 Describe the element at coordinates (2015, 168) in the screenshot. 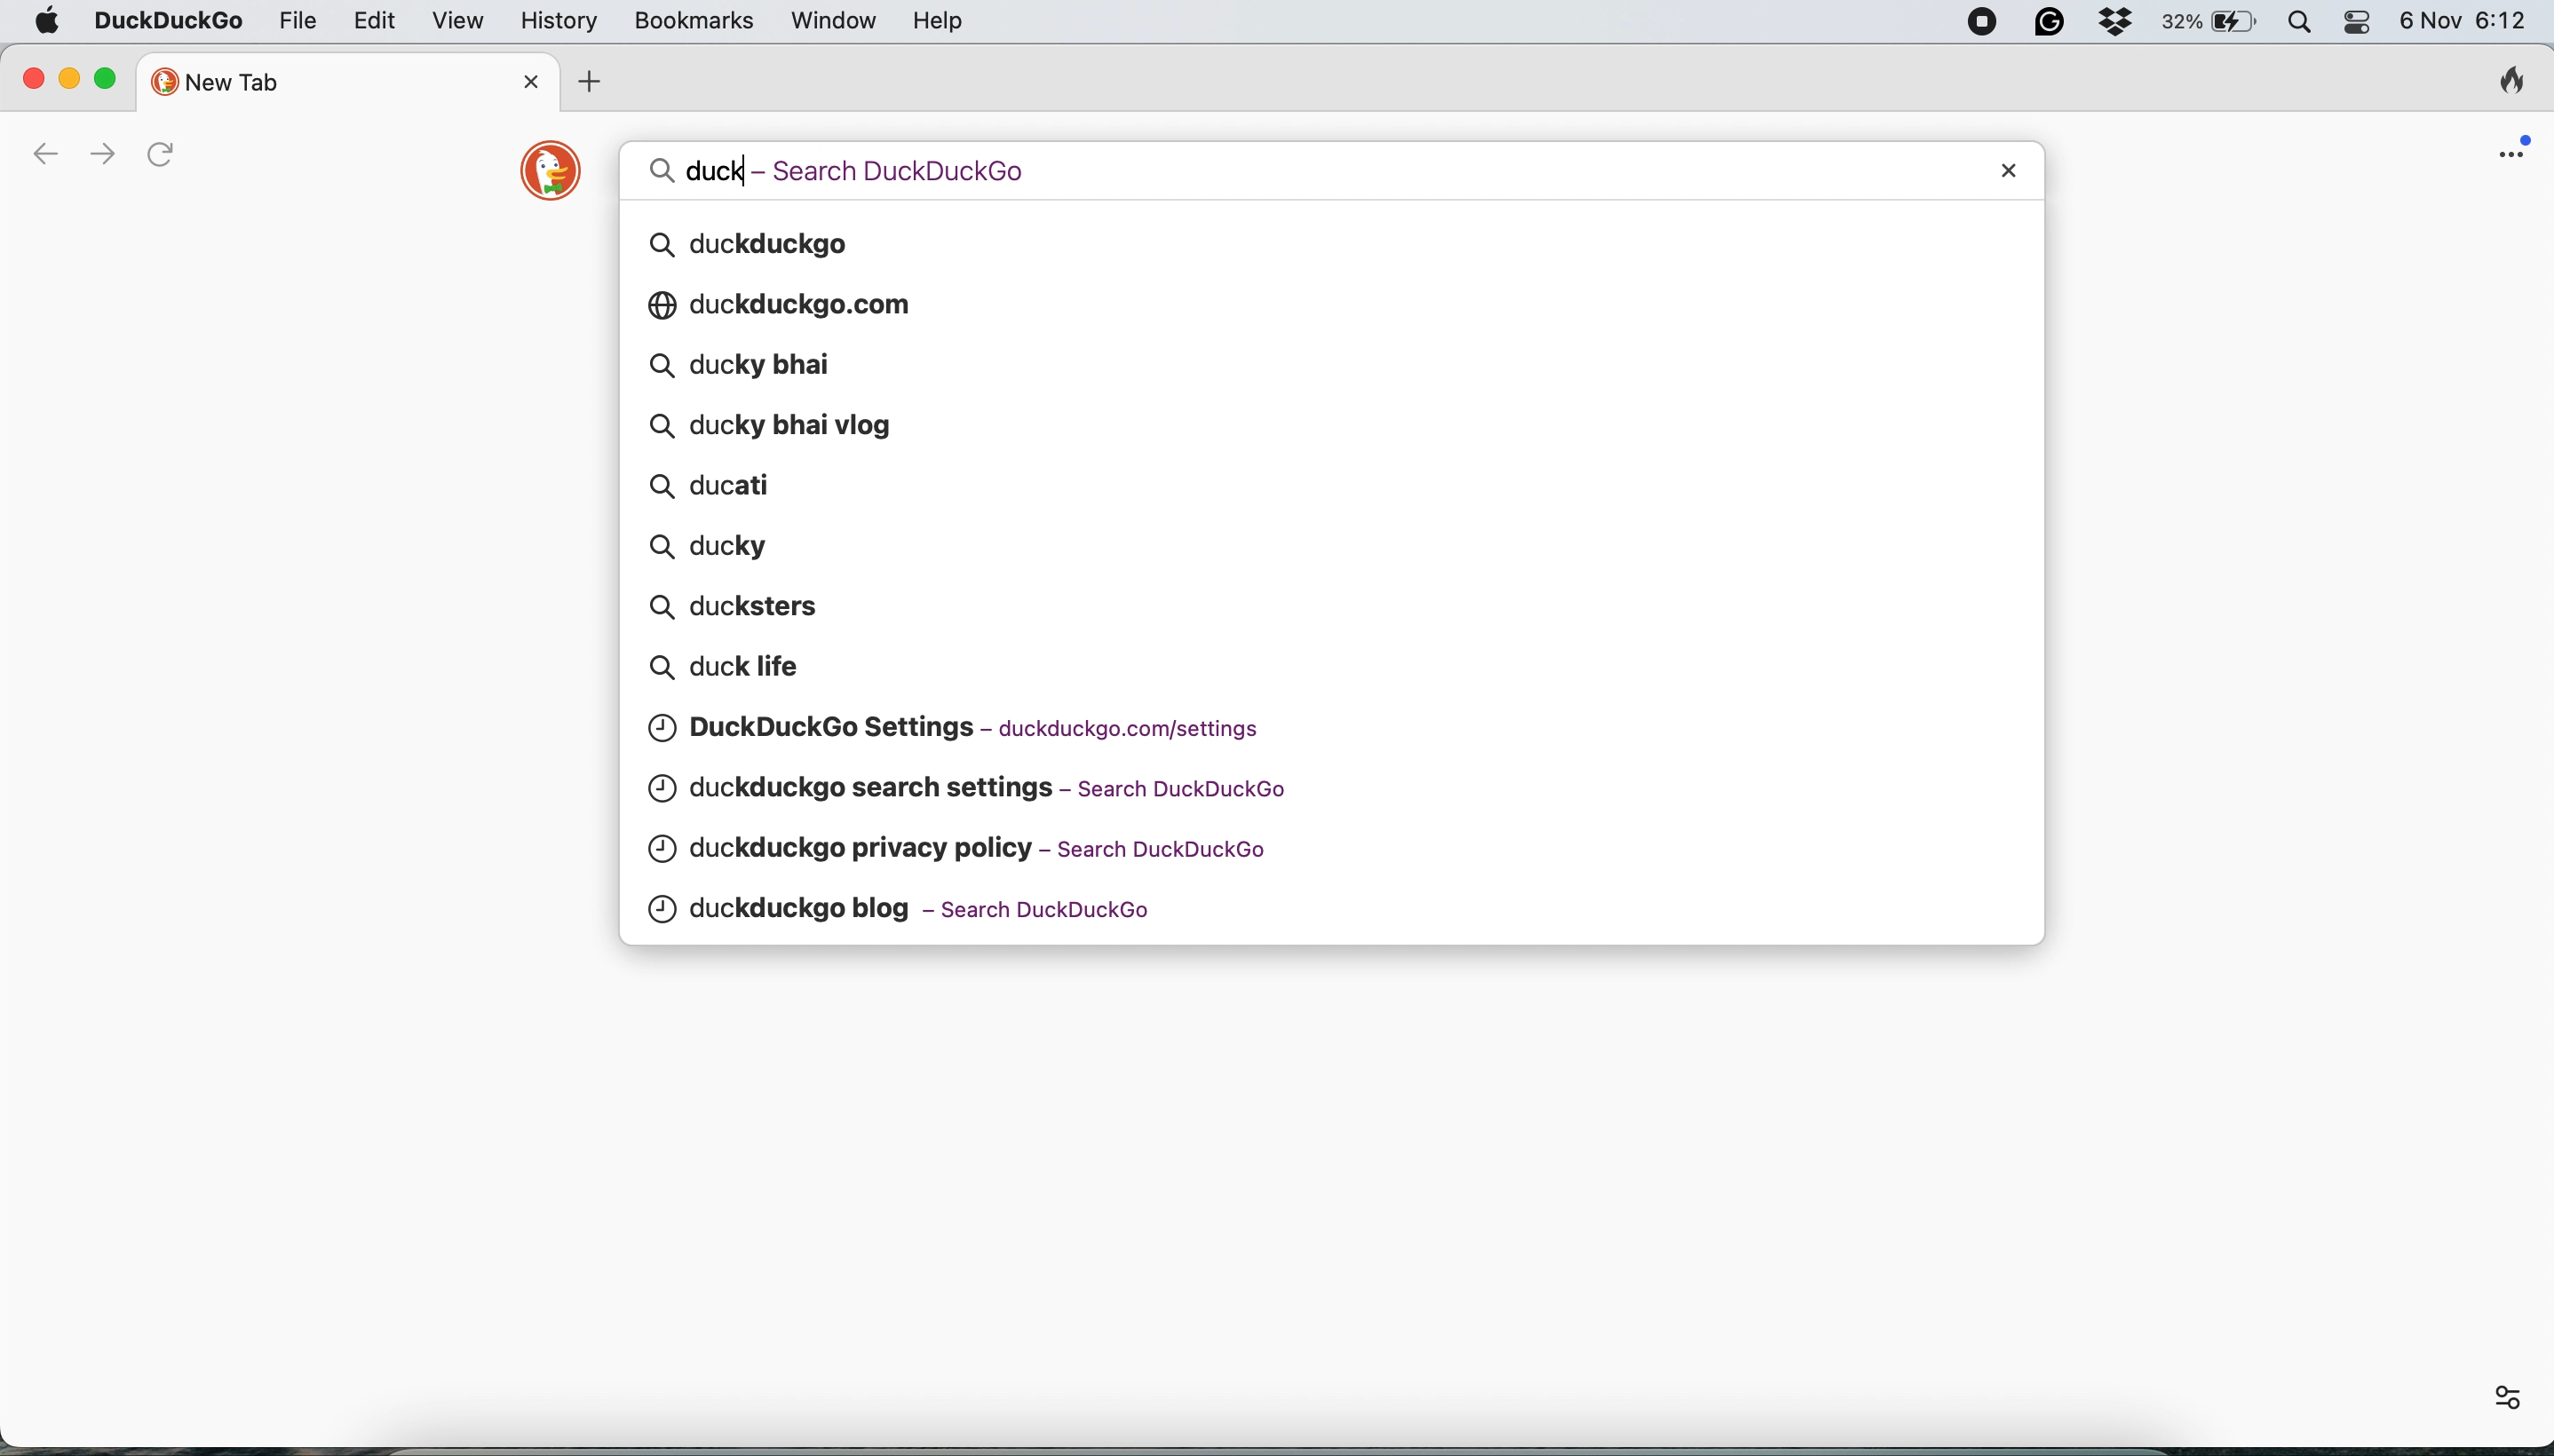

I see `close` at that location.